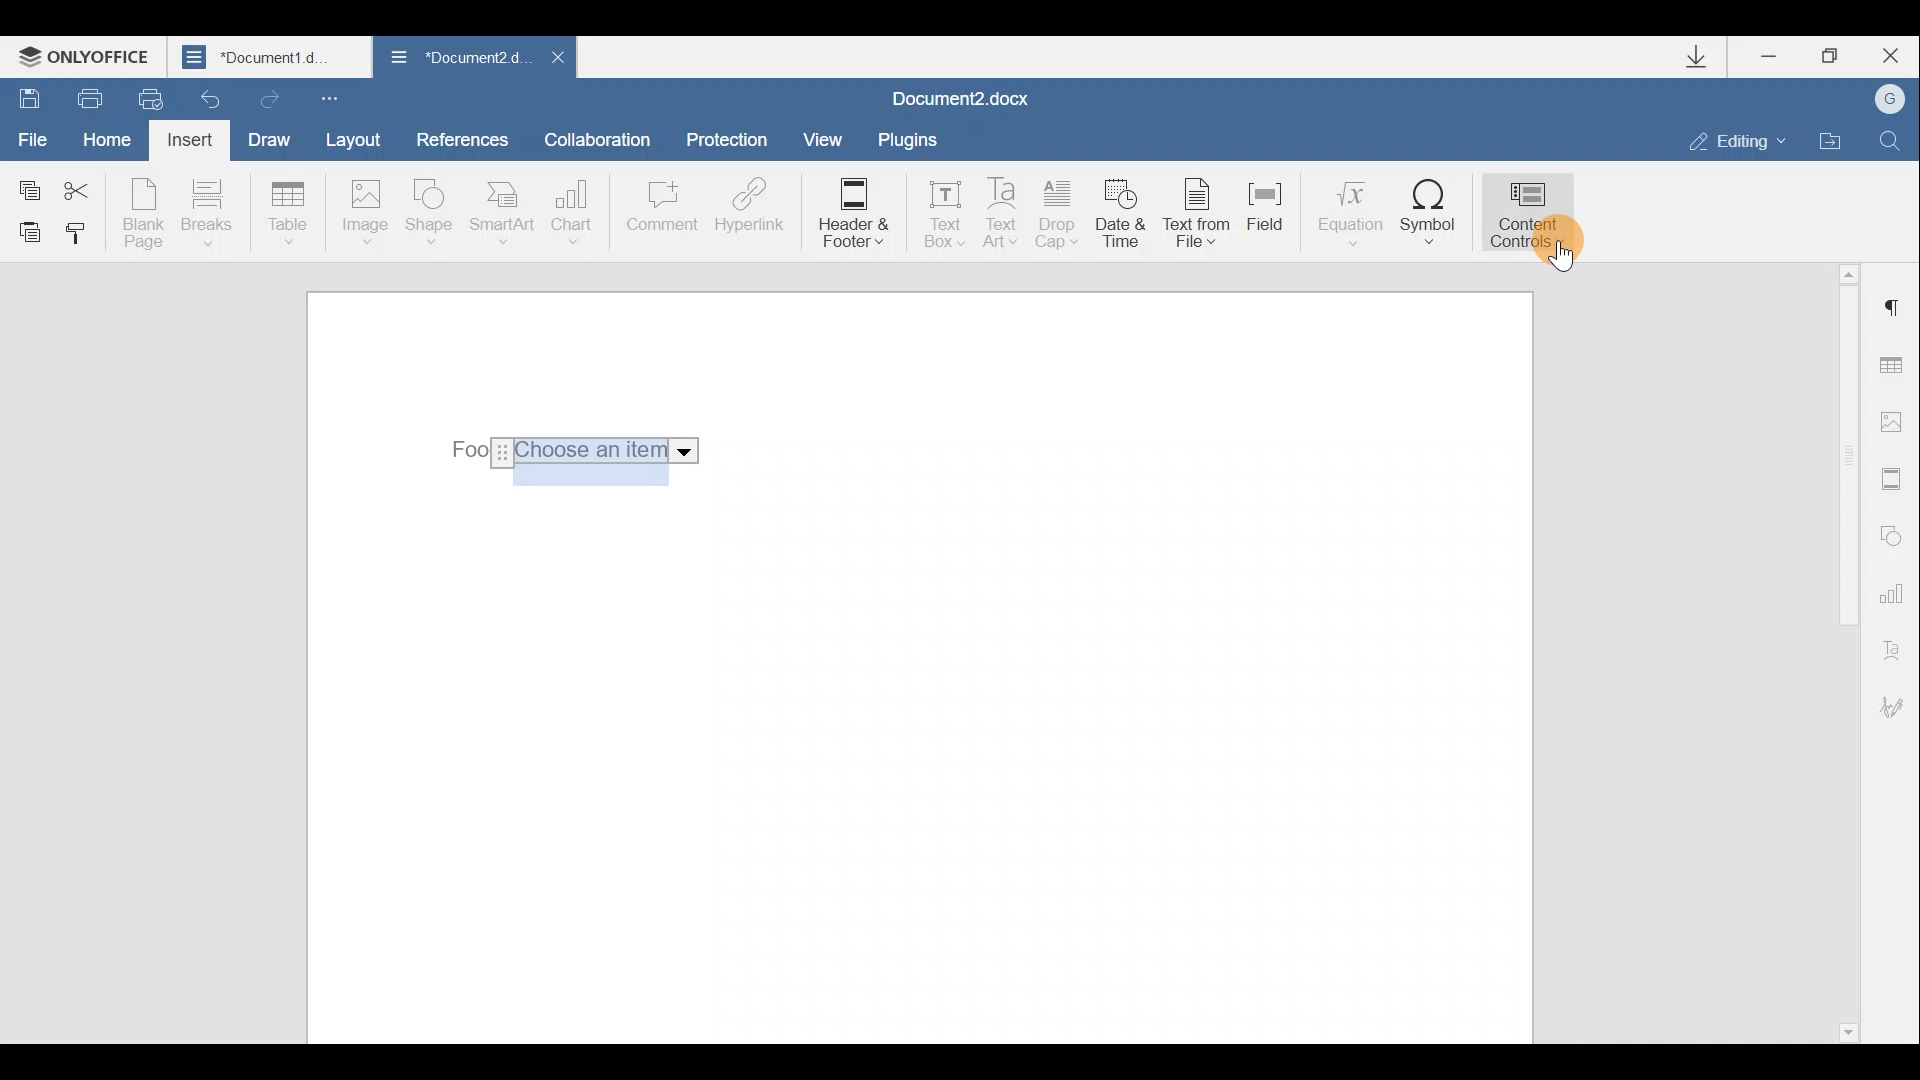 The image size is (1920, 1080). I want to click on Undo, so click(212, 93).